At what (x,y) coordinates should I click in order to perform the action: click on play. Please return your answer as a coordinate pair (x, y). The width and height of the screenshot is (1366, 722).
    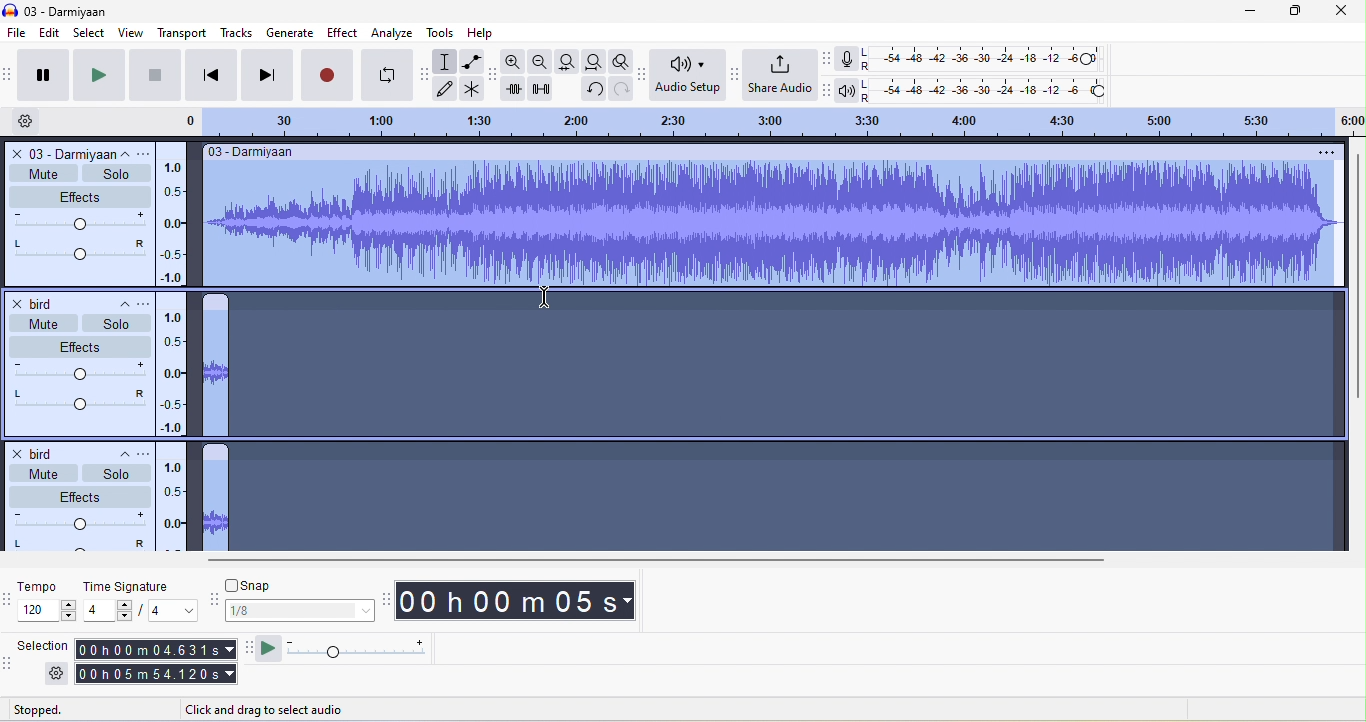
    Looking at the image, I should click on (96, 76).